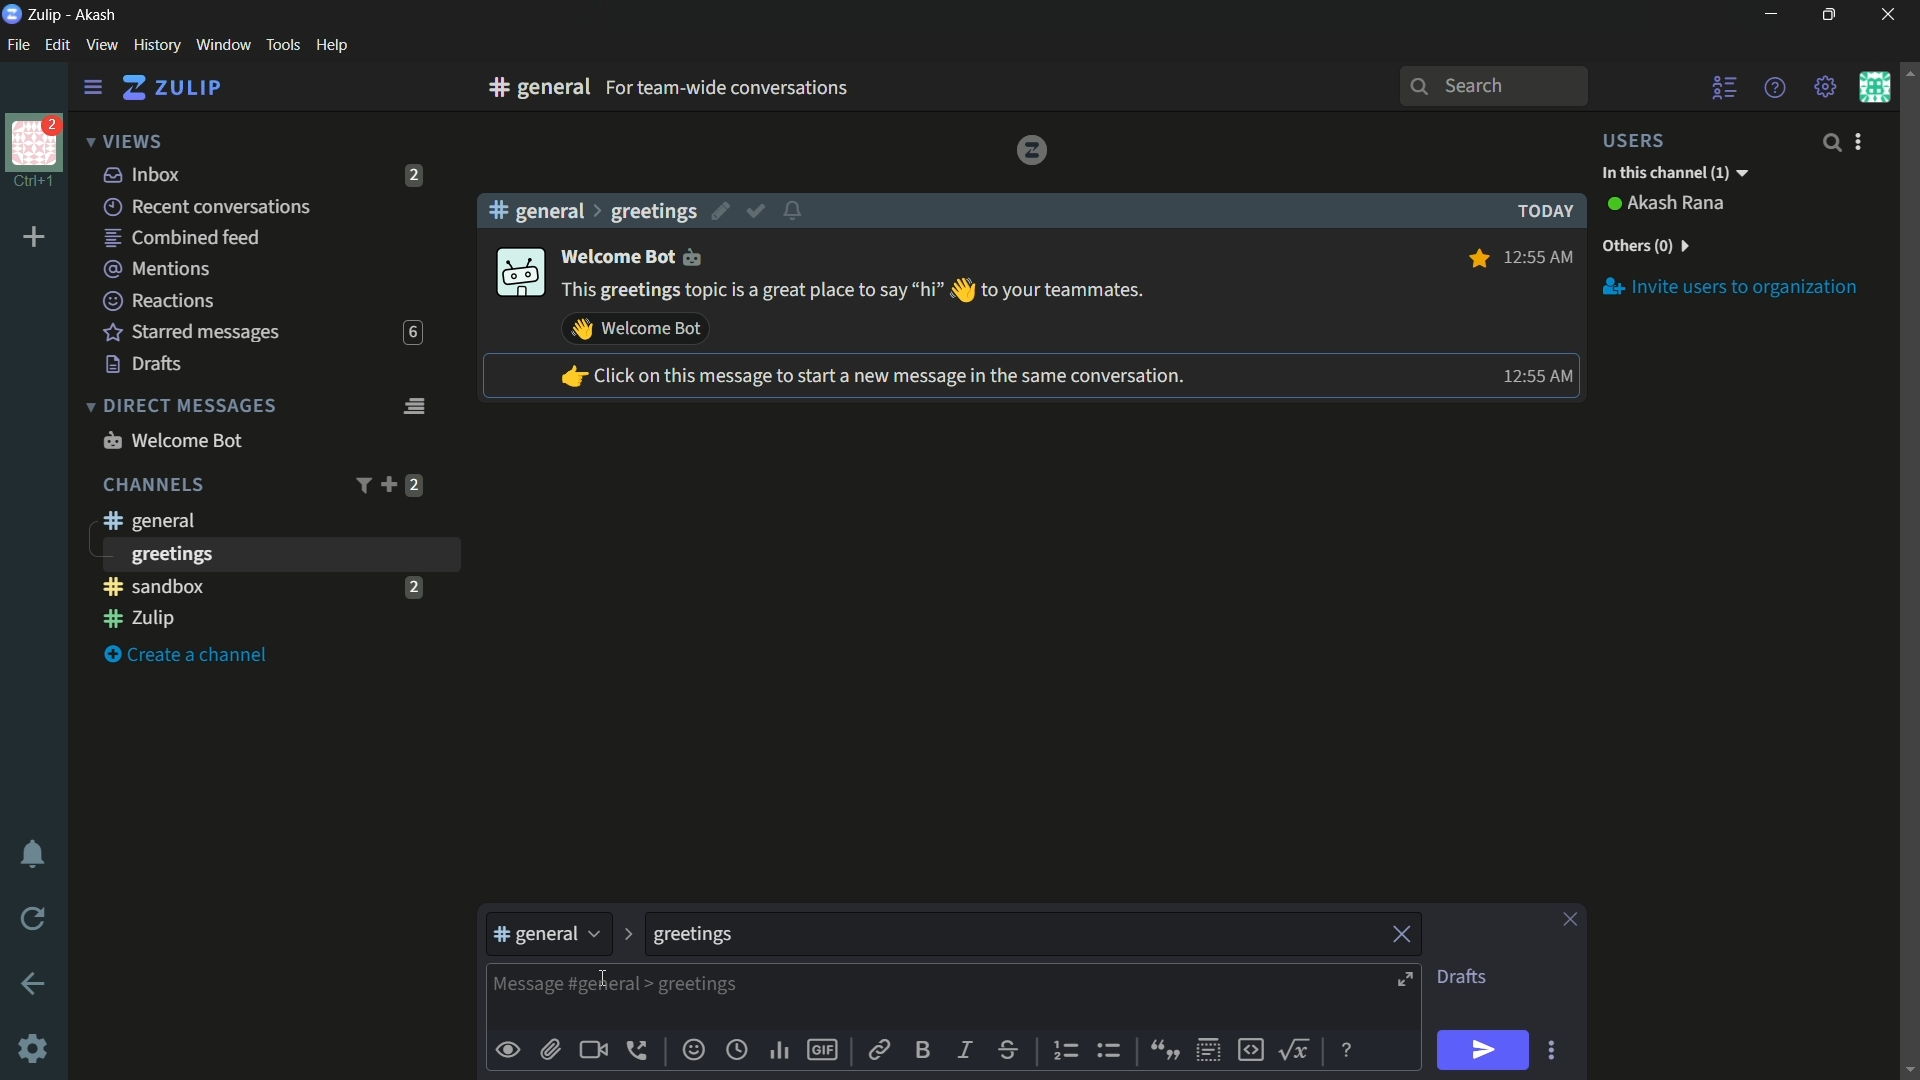 This screenshot has height=1080, width=1920. What do you see at coordinates (536, 210) in the screenshot?
I see `# general` at bounding box center [536, 210].